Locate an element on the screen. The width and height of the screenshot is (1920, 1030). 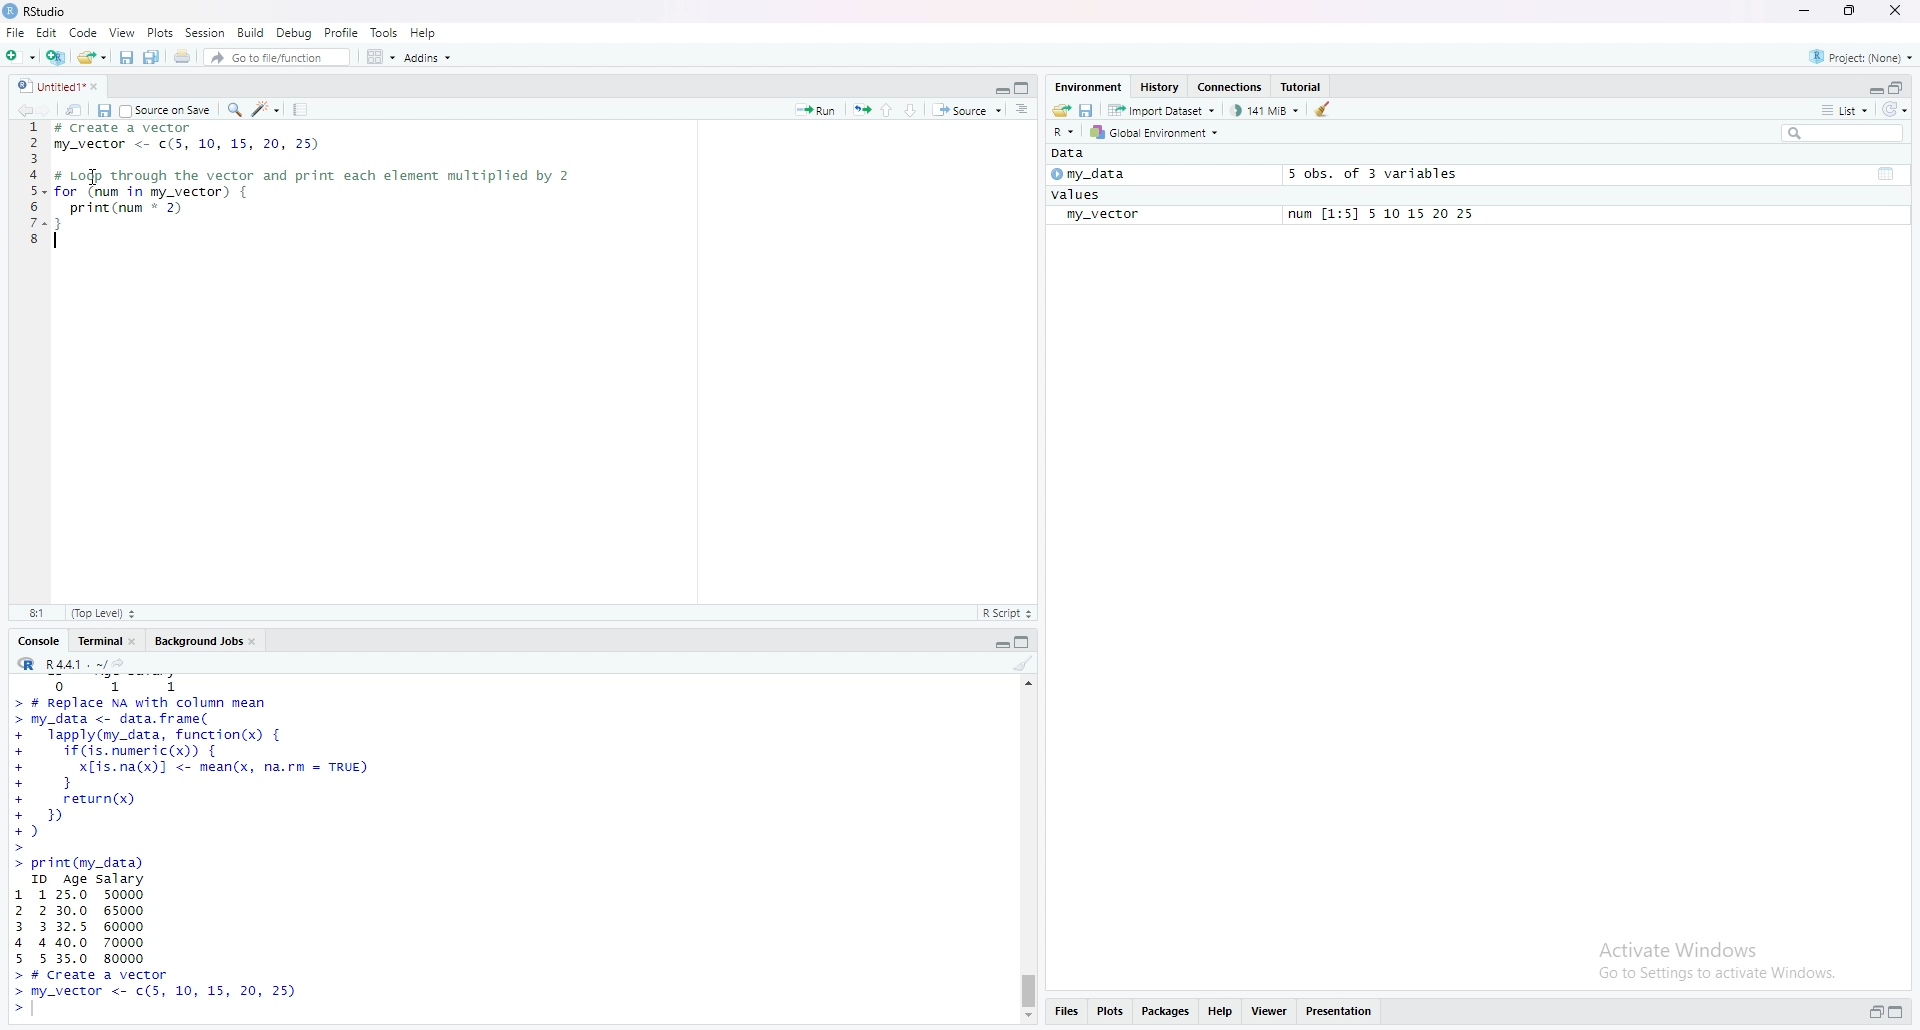
R is located at coordinates (1063, 132).